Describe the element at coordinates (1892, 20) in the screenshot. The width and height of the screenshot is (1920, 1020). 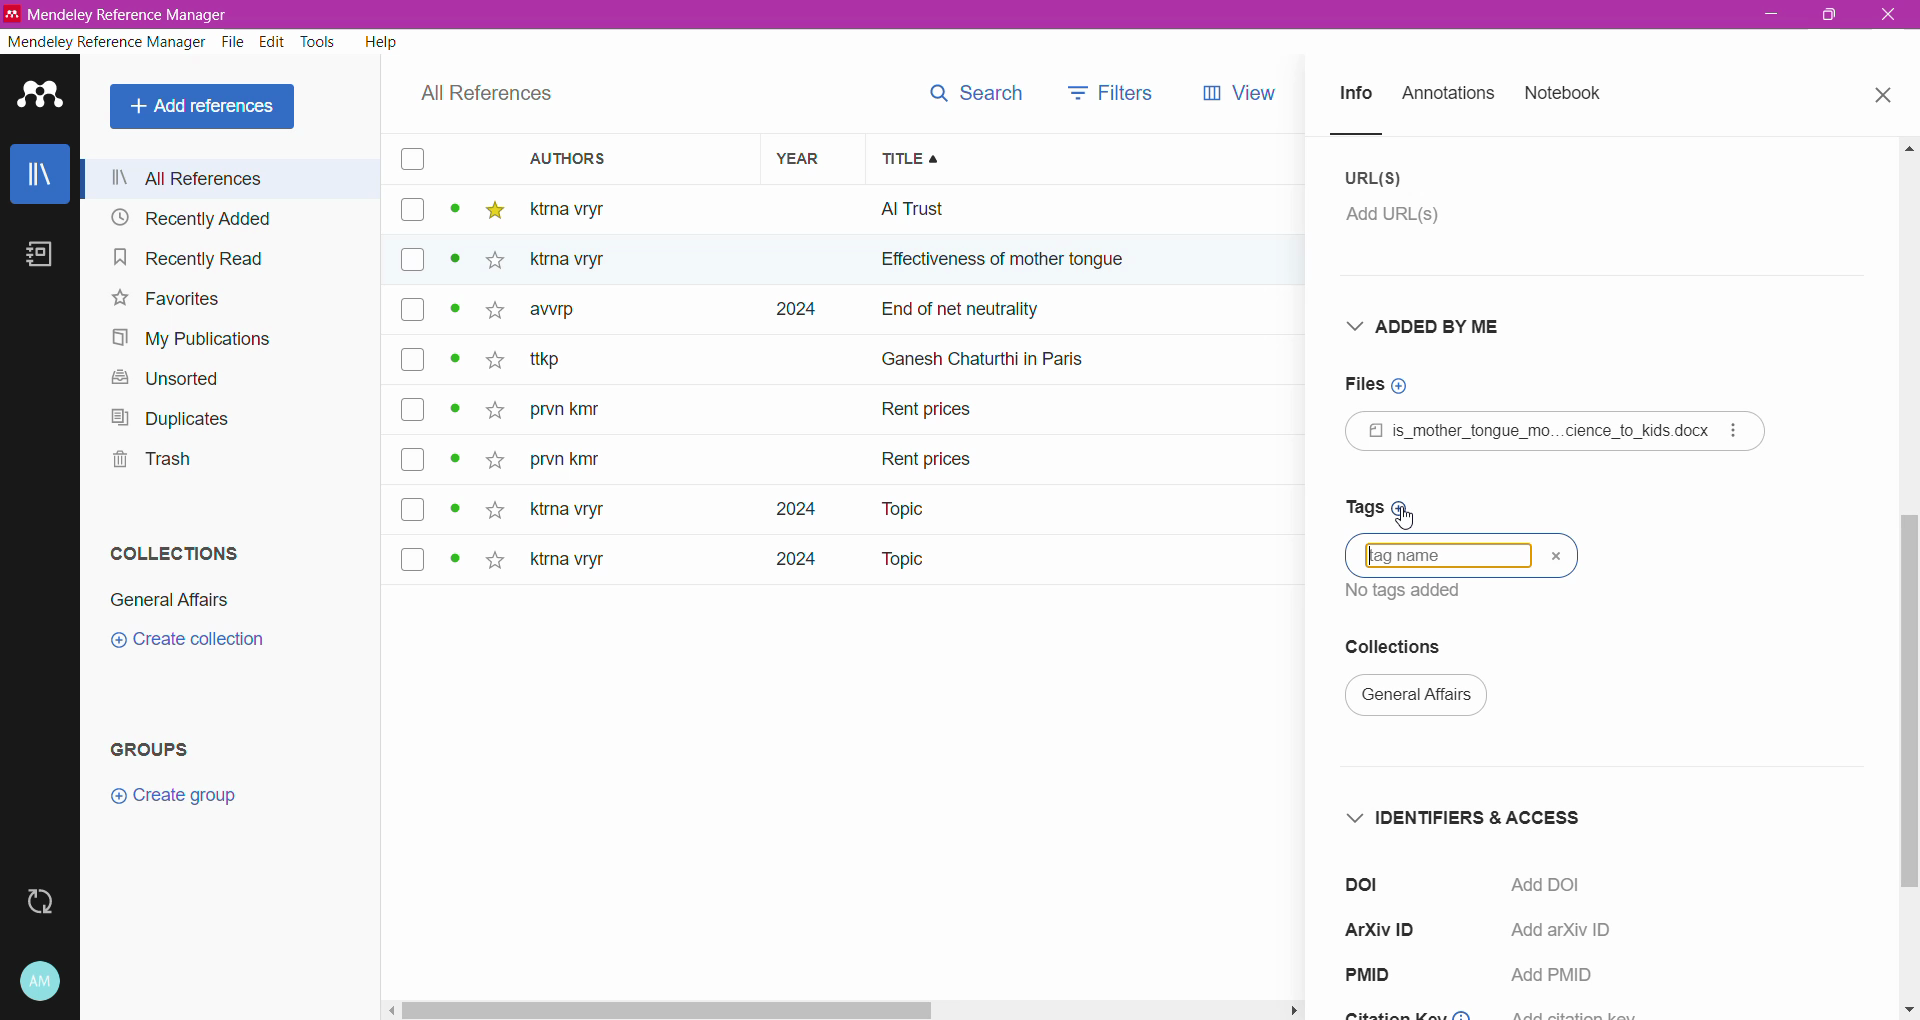
I see `exit` at that location.